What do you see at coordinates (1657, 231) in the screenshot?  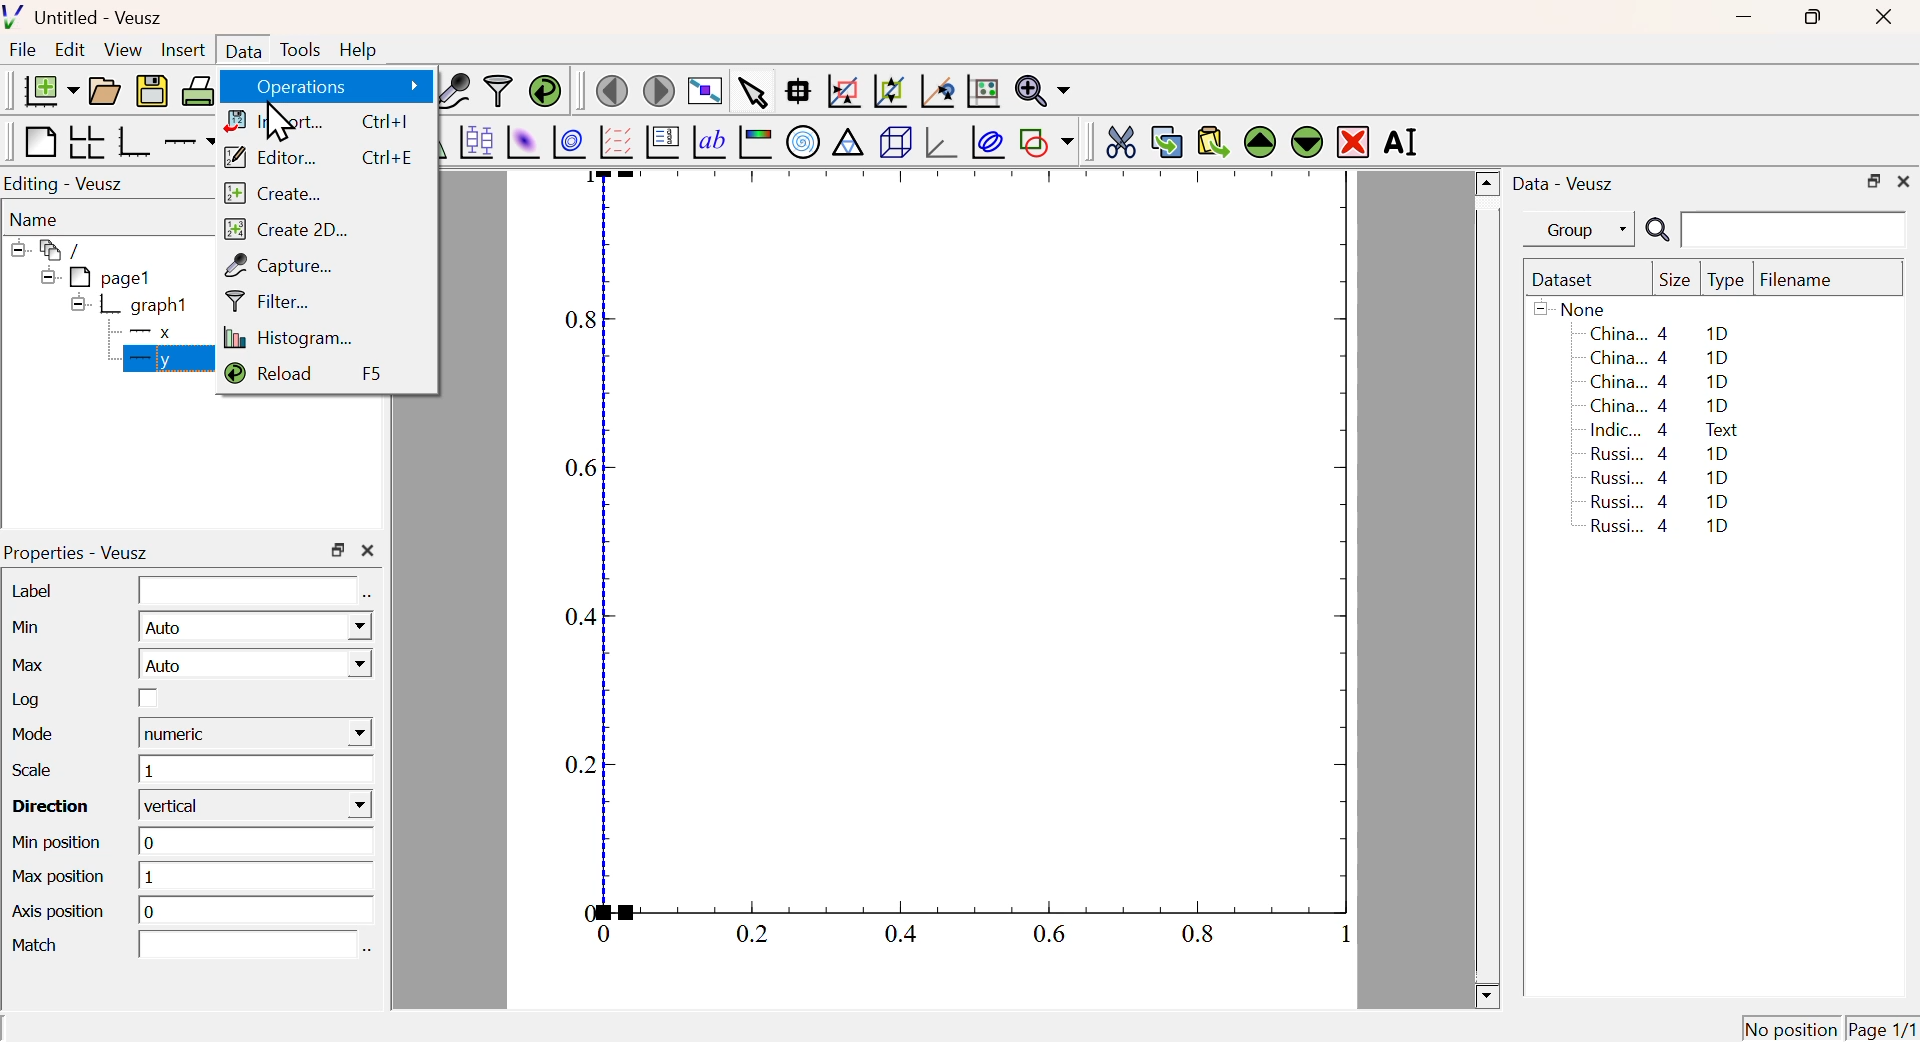 I see `Search` at bounding box center [1657, 231].